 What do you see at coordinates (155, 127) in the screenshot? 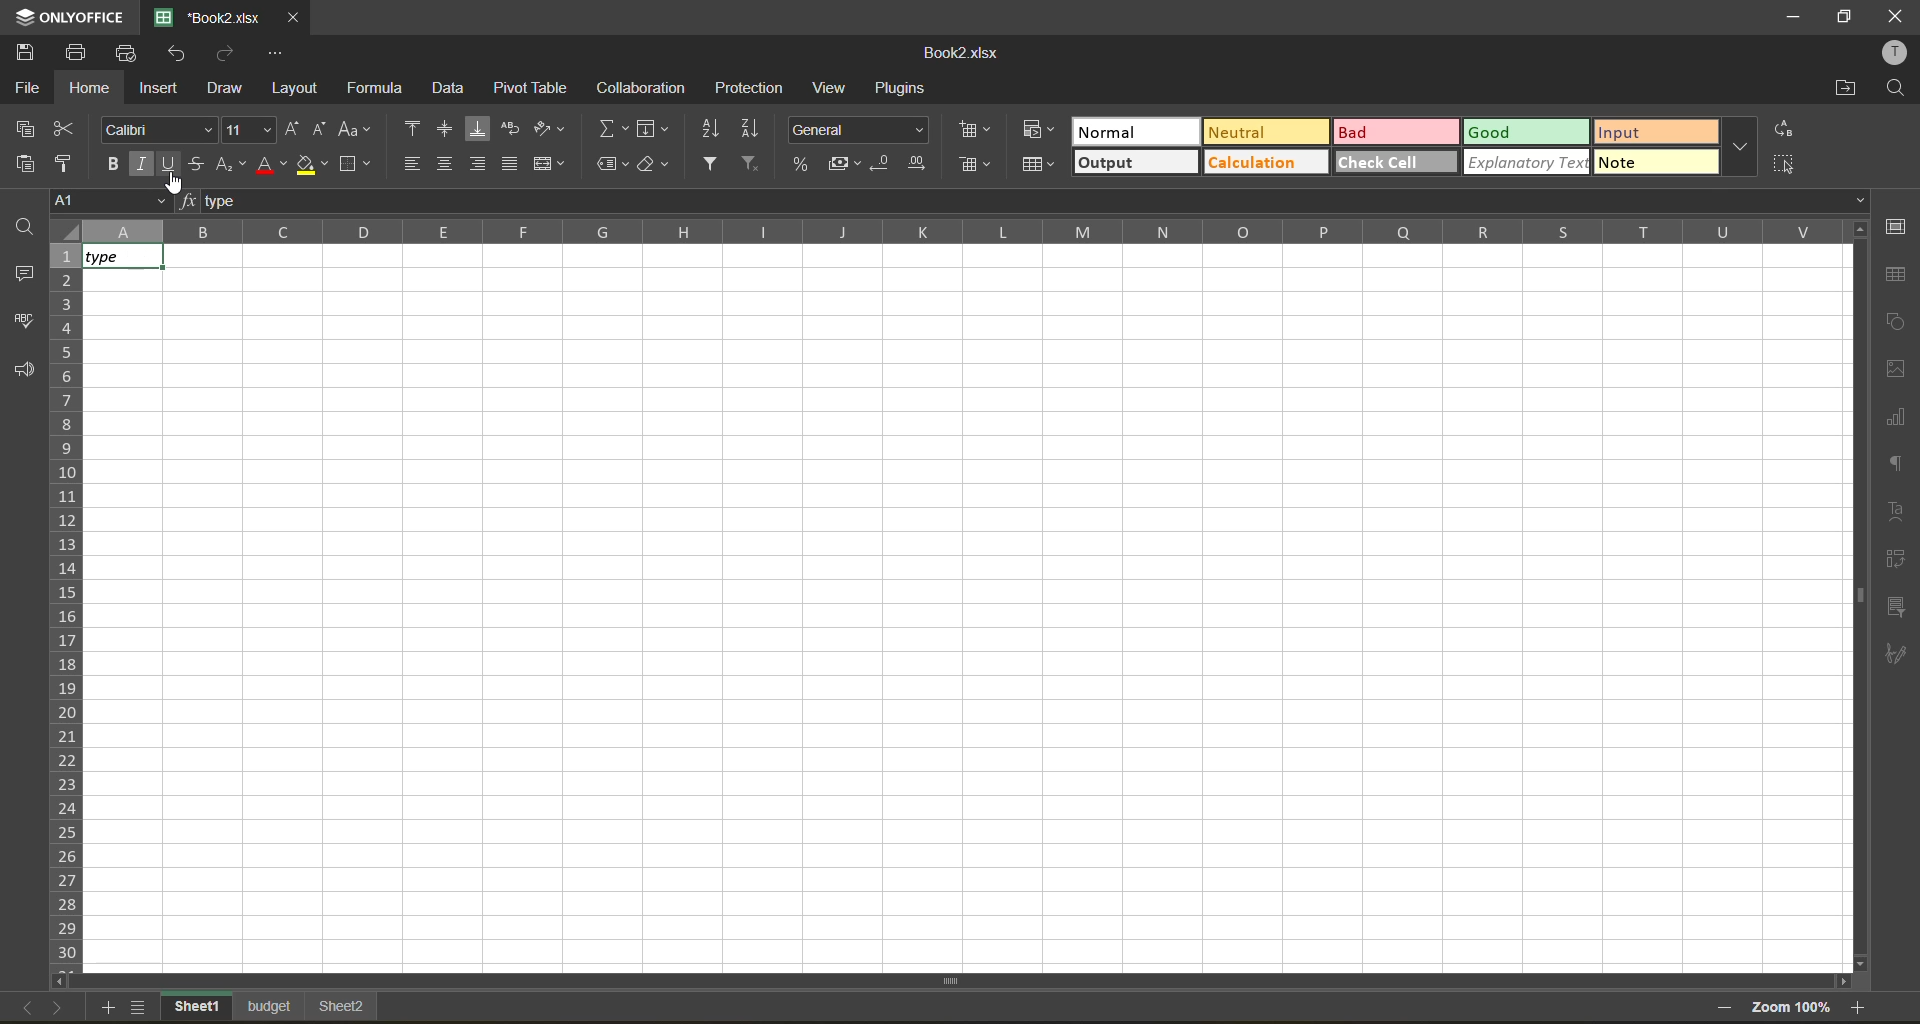
I see `font style` at bounding box center [155, 127].